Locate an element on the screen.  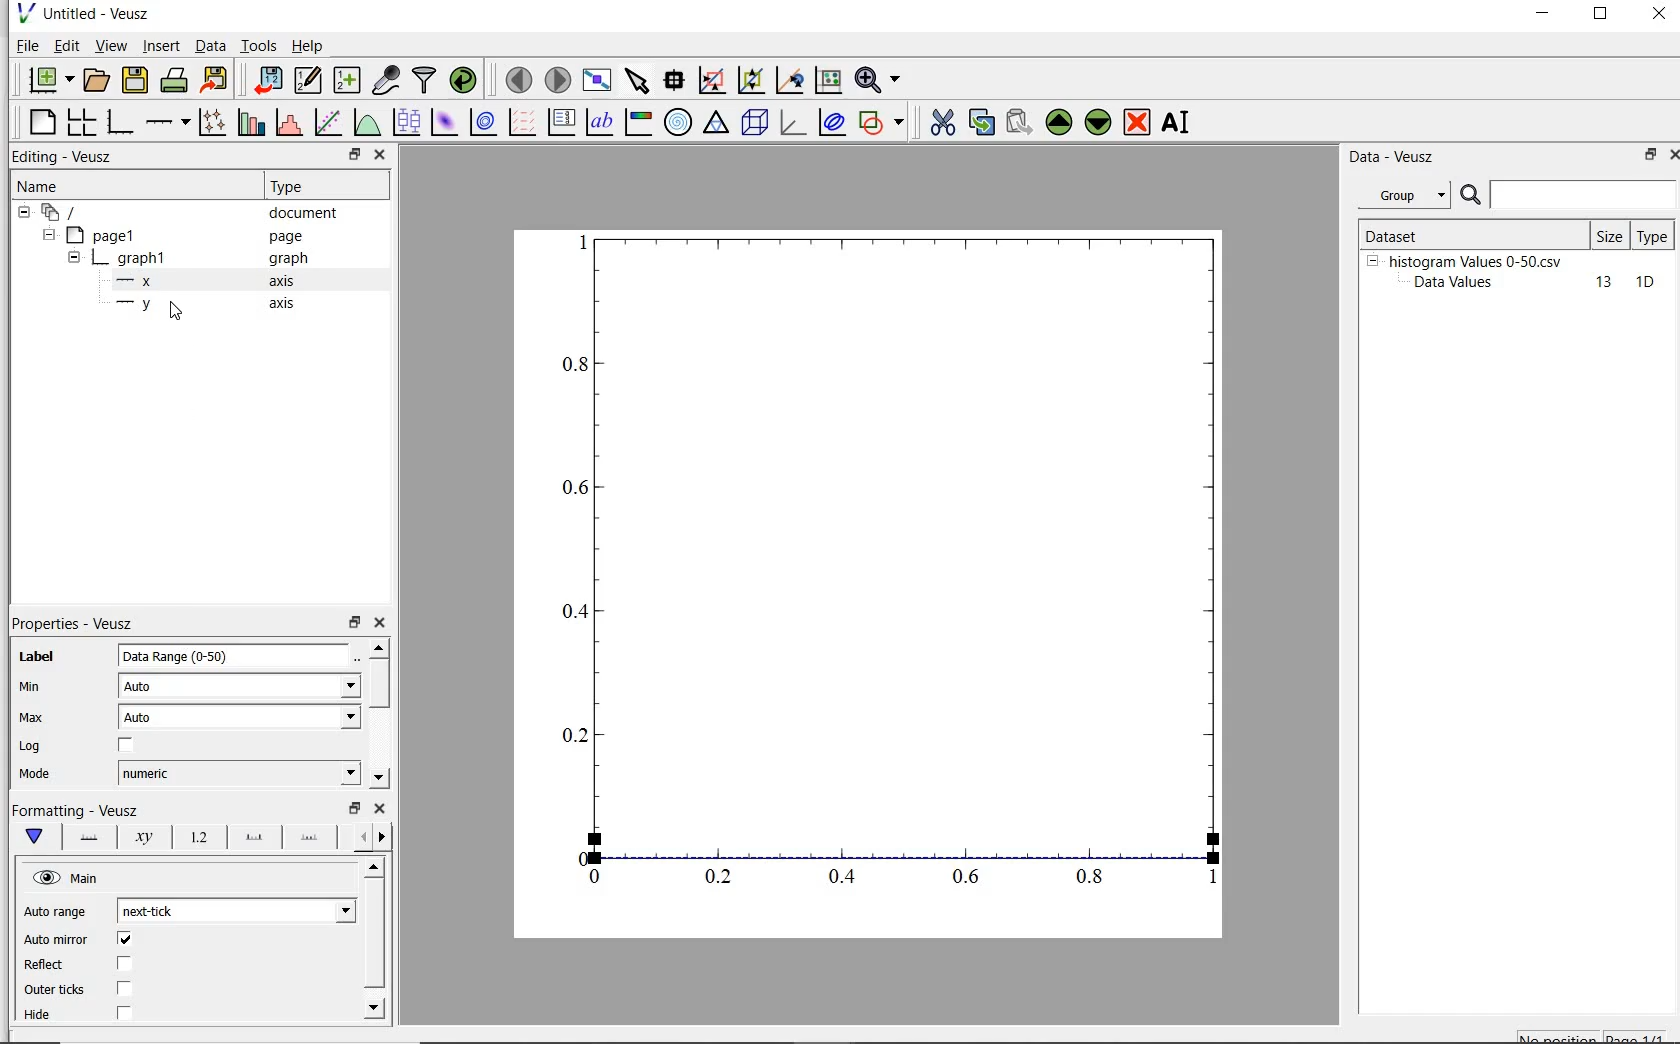
auto is located at coordinates (242, 717).